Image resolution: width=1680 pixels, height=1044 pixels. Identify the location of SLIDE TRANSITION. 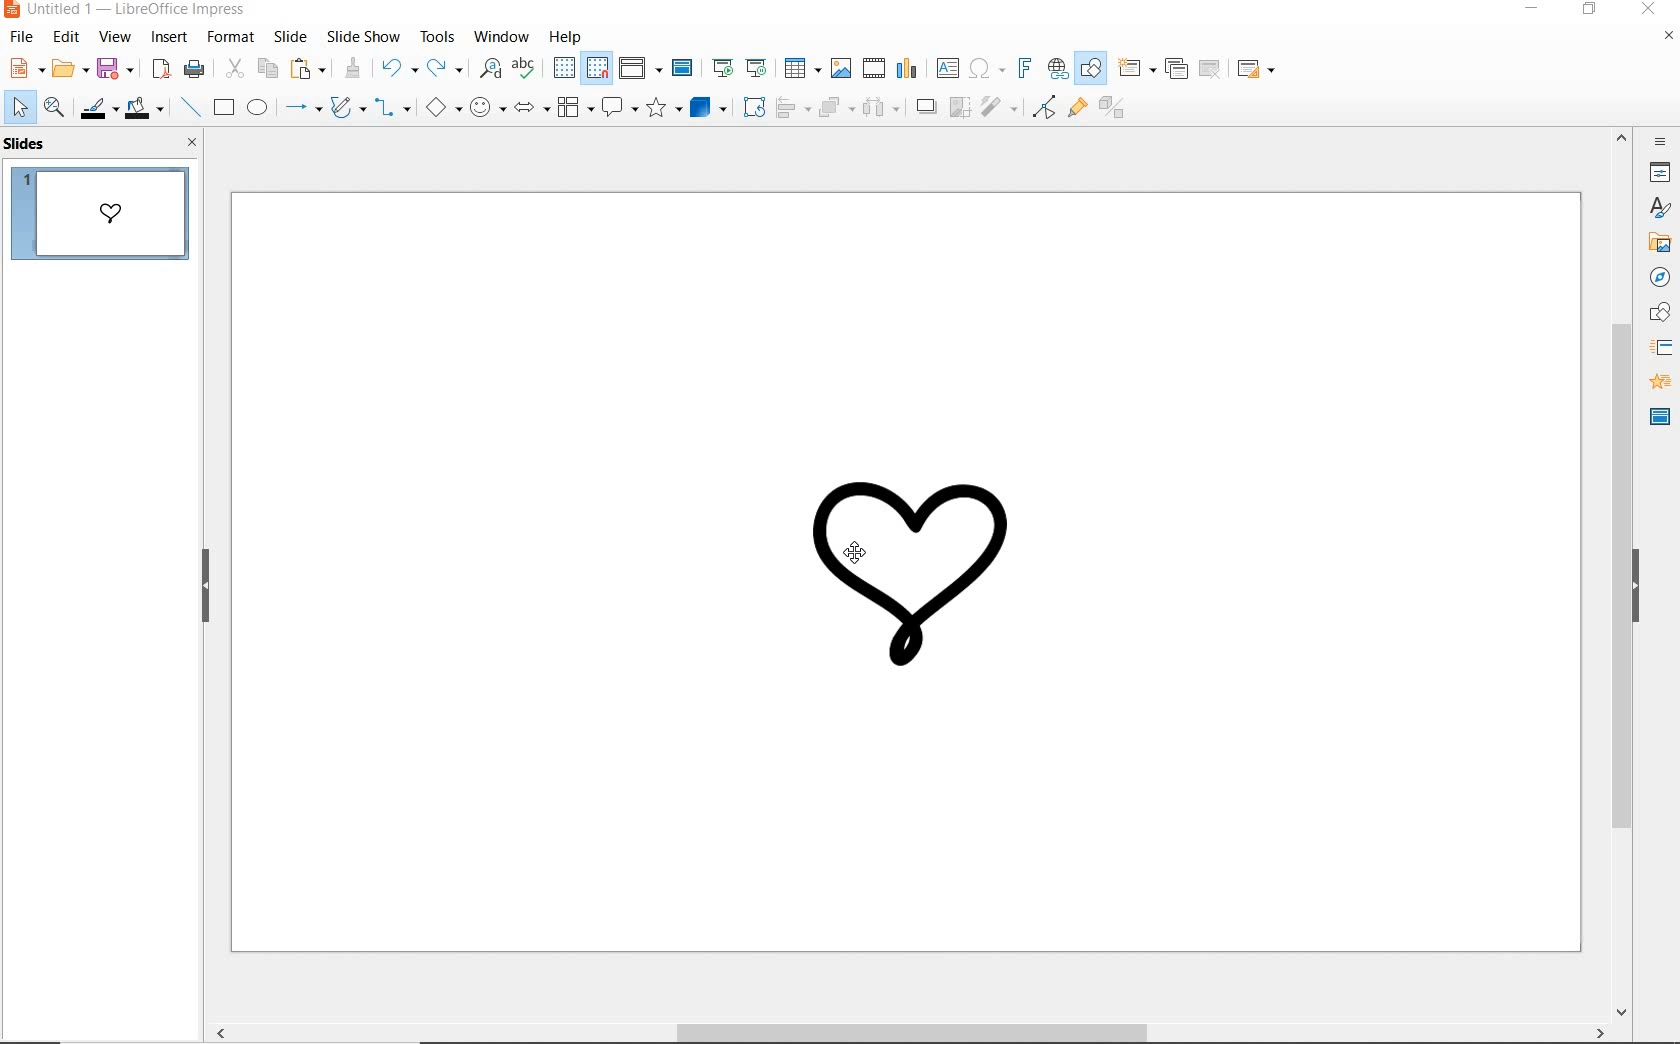
(1661, 347).